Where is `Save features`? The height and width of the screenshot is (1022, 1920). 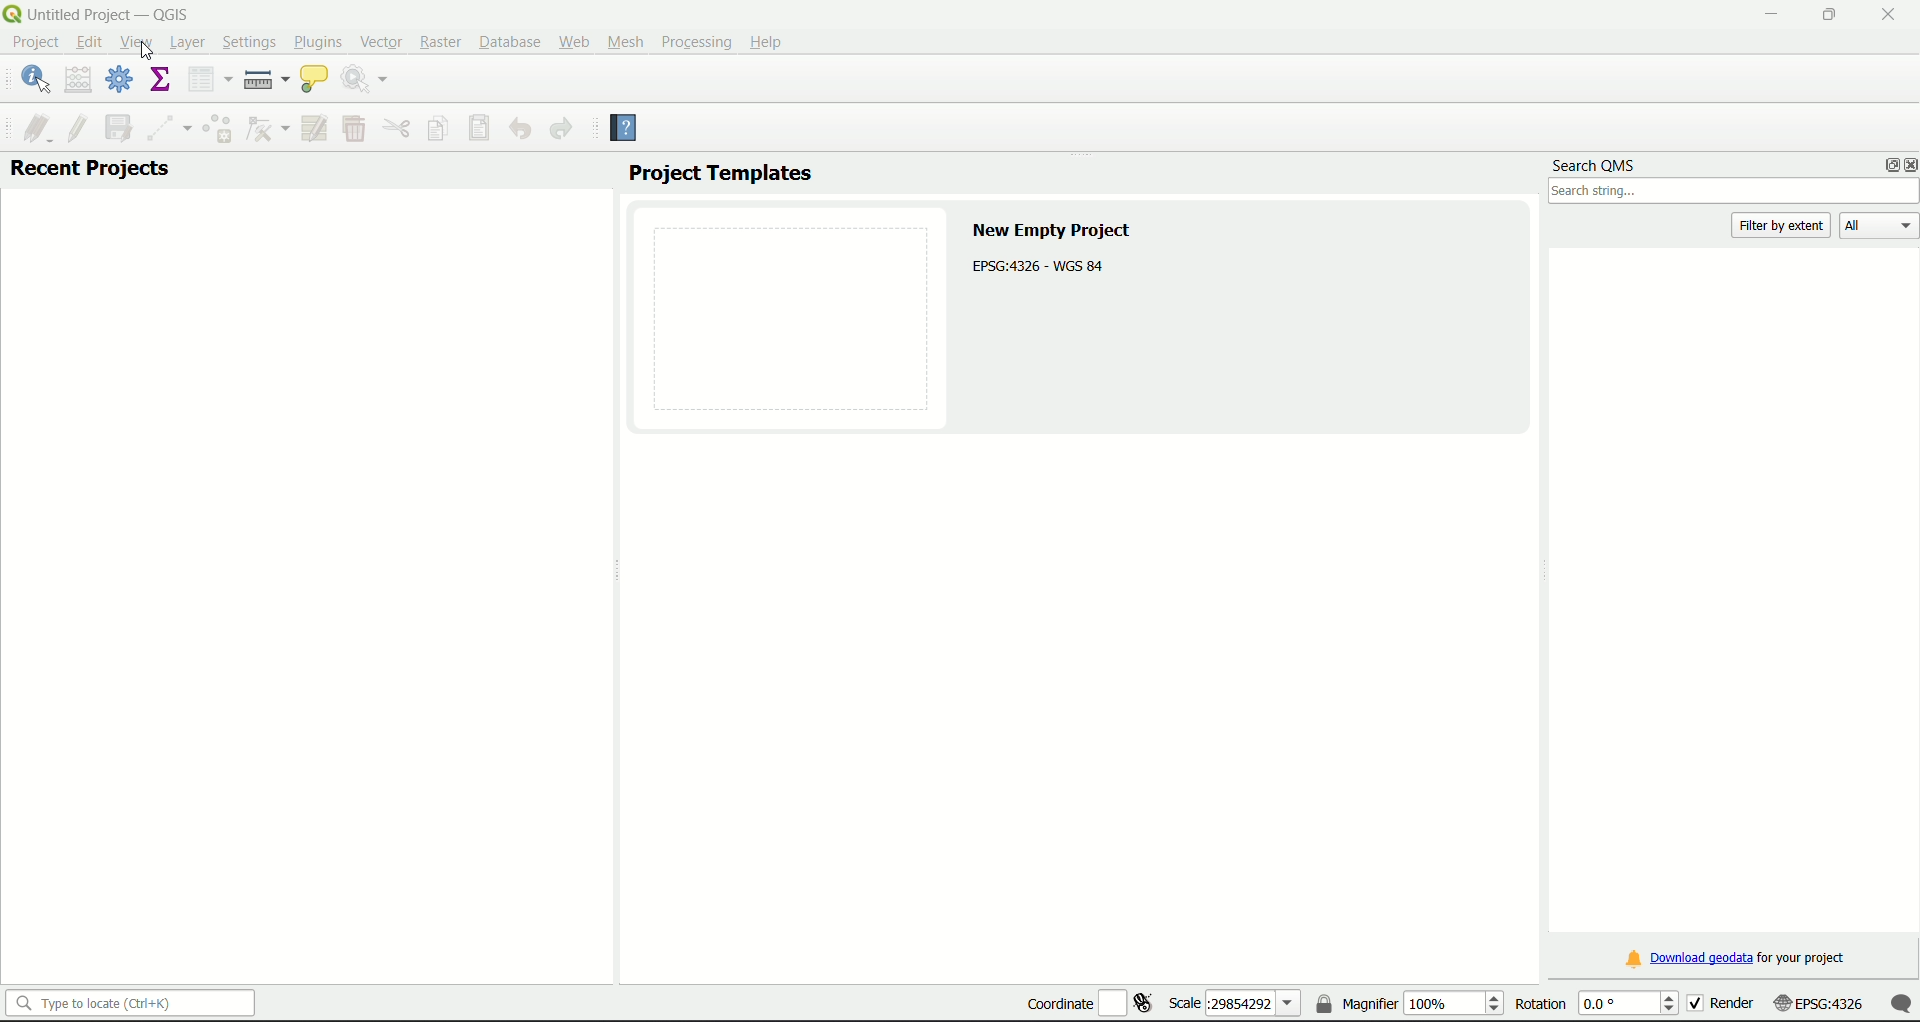
Save features is located at coordinates (481, 128).